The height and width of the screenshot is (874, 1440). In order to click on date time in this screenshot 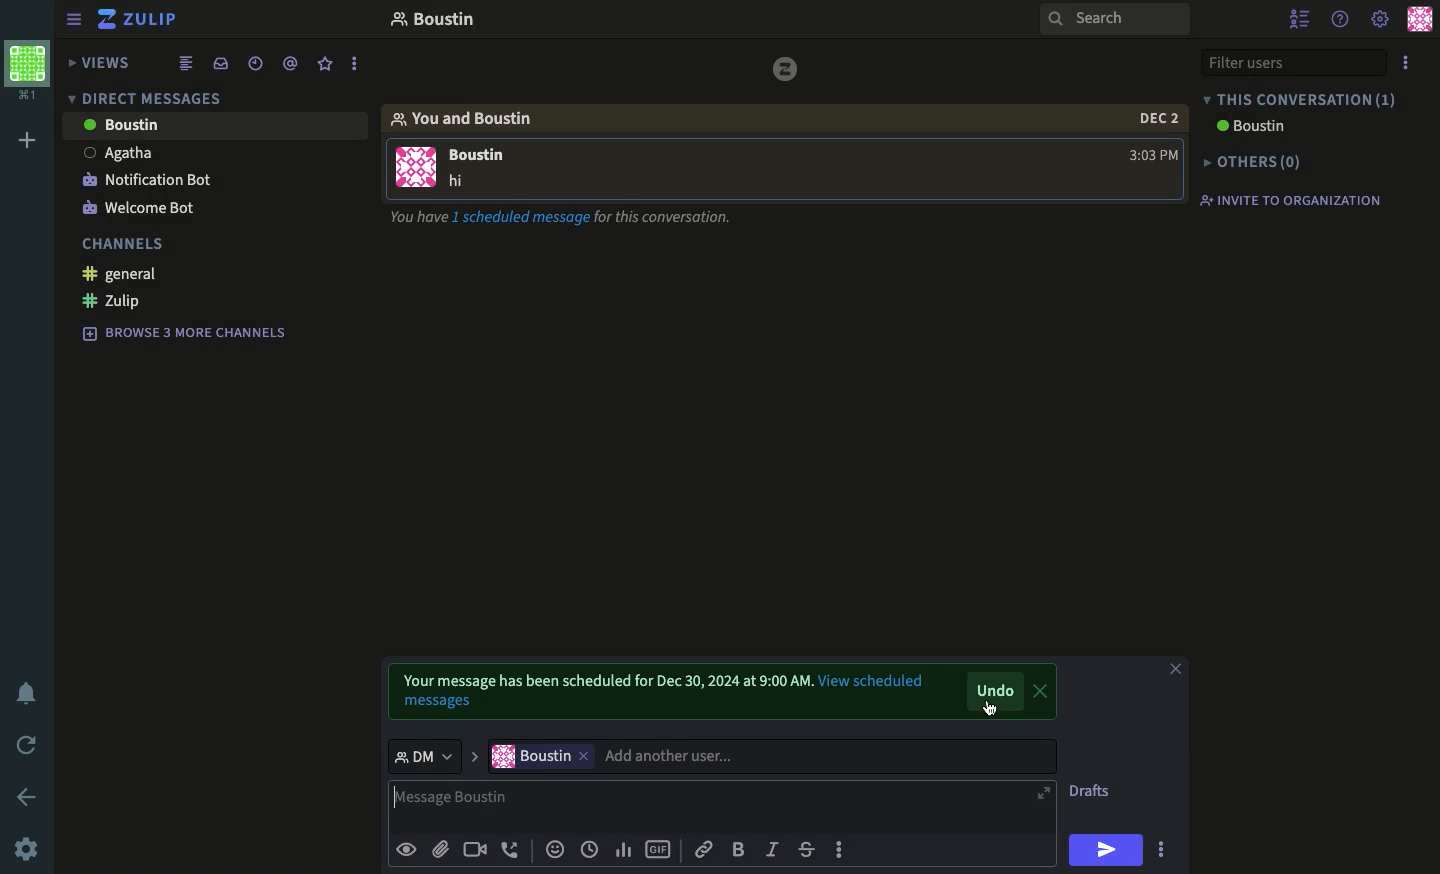, I will do `click(257, 64)`.